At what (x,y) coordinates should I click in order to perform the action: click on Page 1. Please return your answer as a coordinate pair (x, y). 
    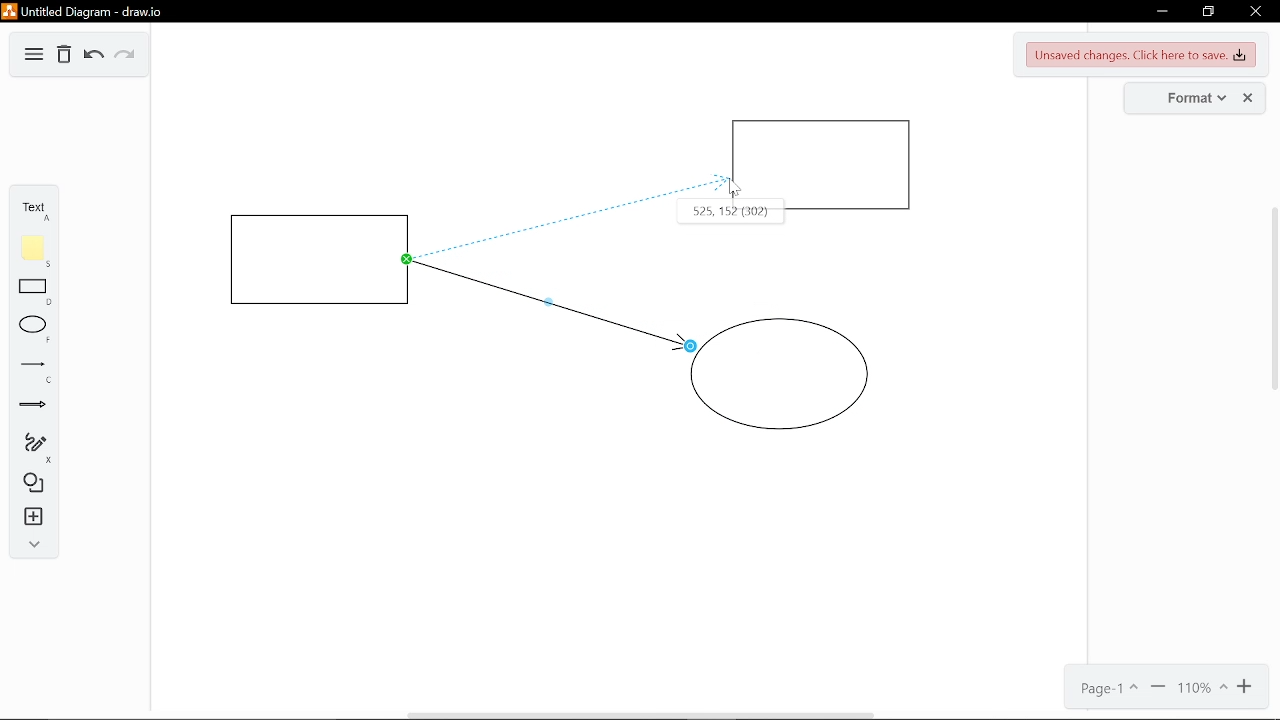
    Looking at the image, I should click on (1106, 689).